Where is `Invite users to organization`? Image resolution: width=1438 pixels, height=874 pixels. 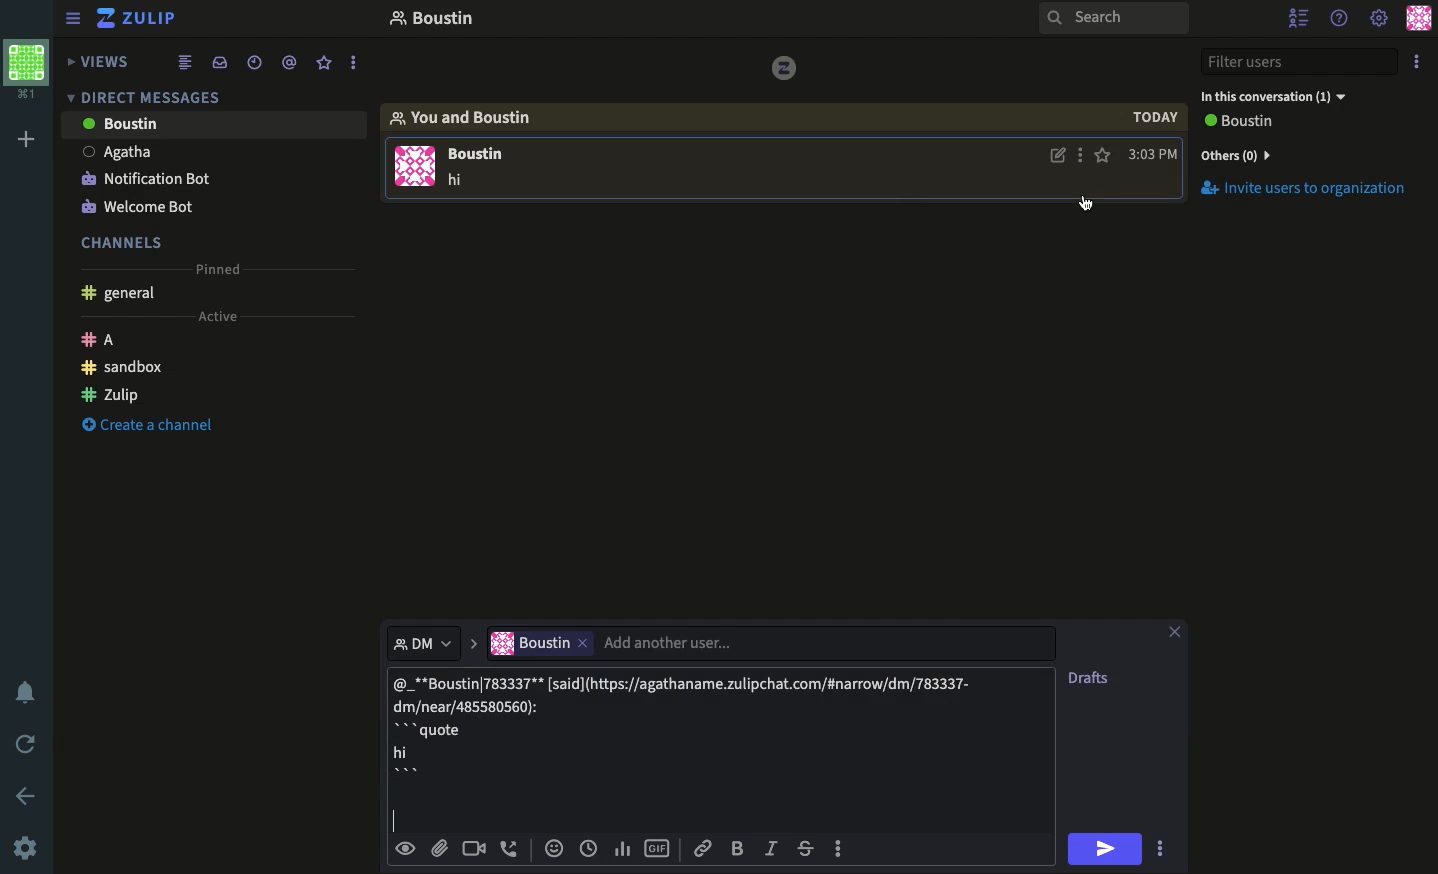
Invite users to organization is located at coordinates (1313, 190).